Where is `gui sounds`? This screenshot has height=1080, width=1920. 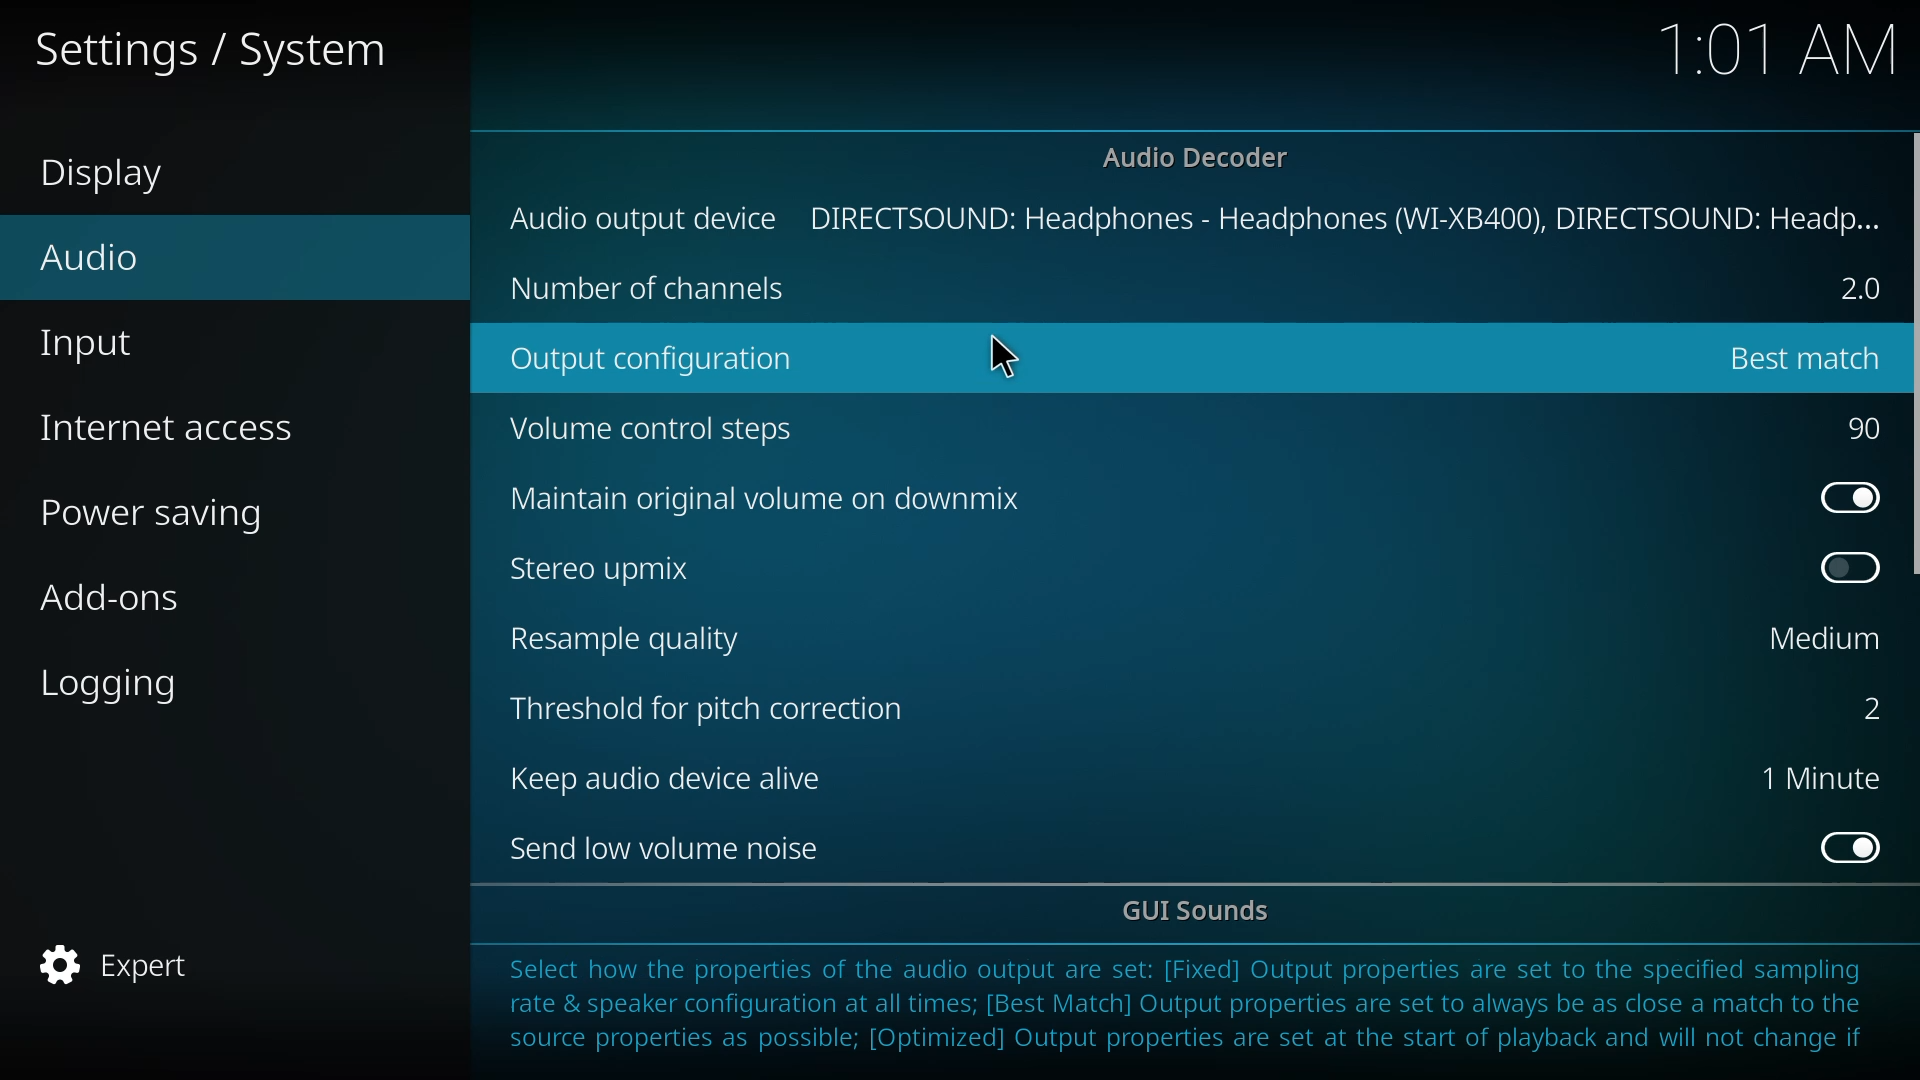 gui sounds is located at coordinates (1201, 912).